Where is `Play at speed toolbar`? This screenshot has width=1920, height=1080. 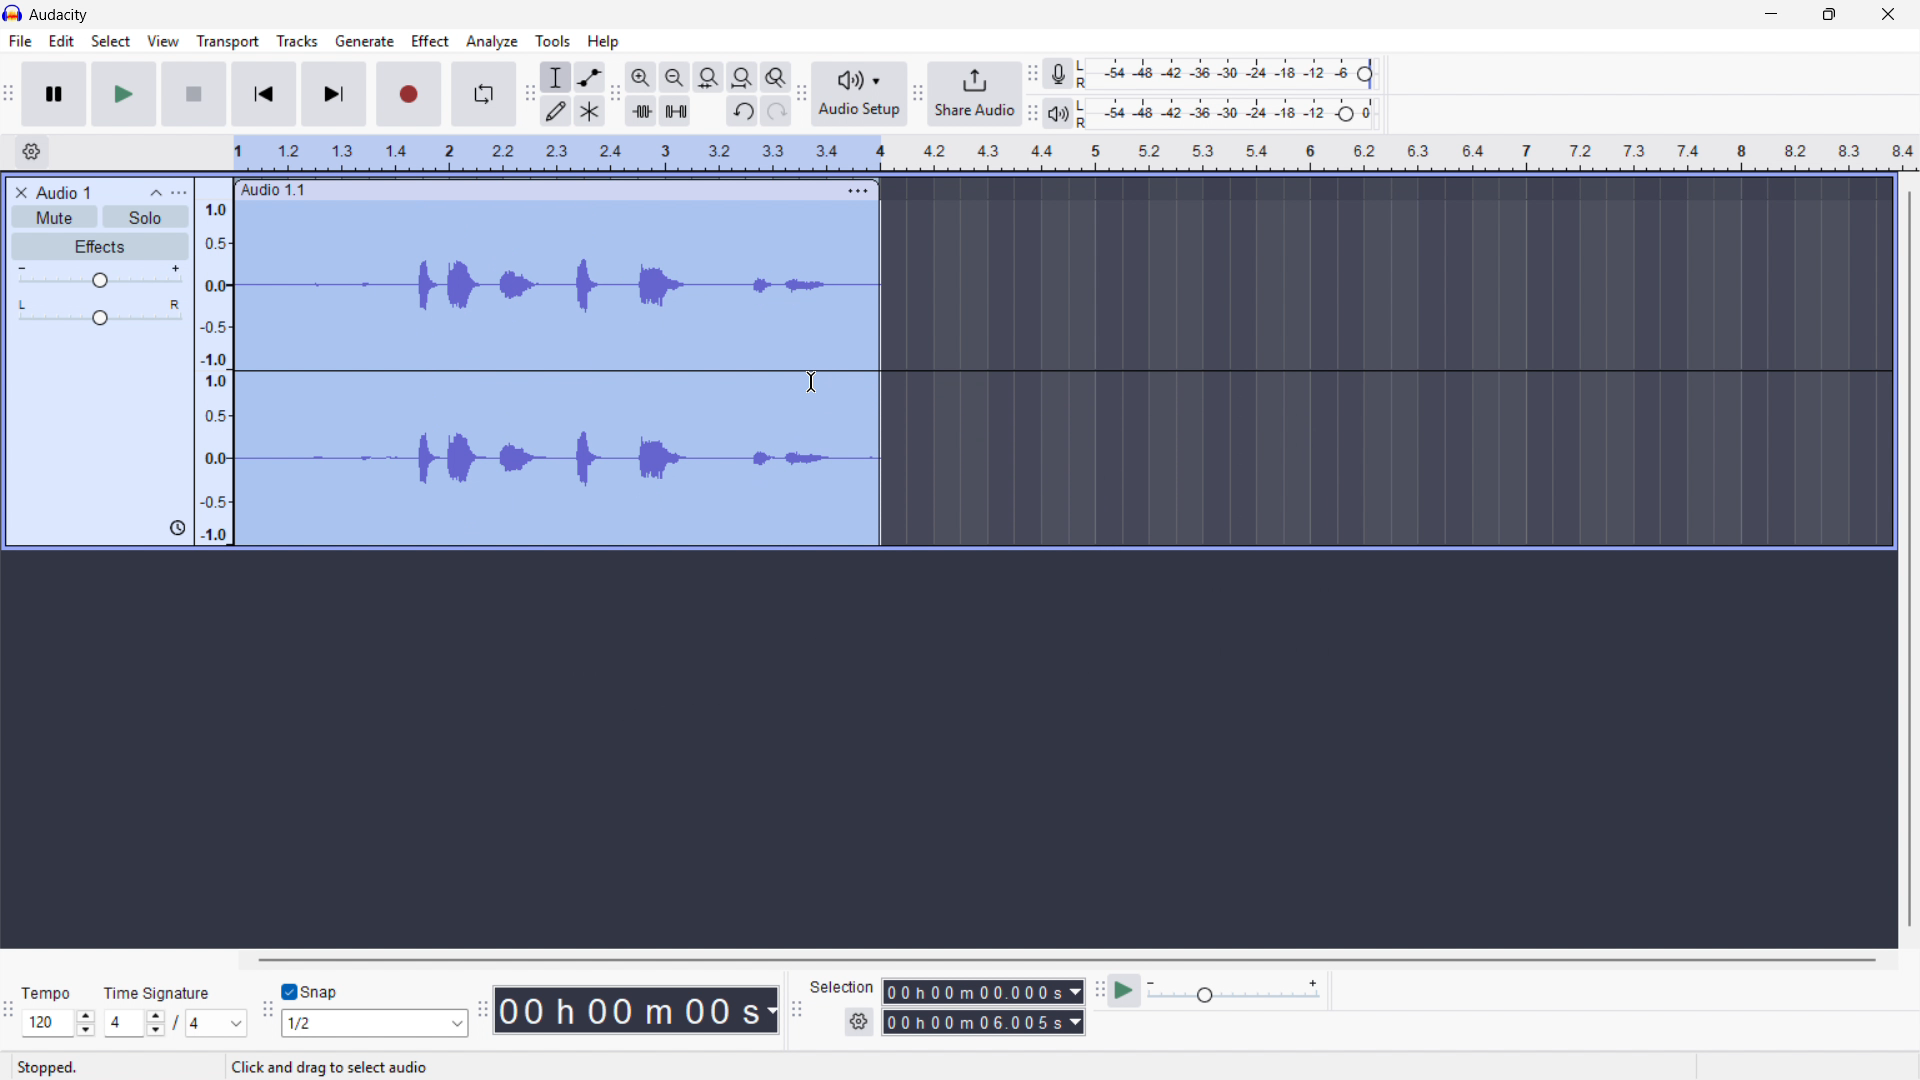 Play at speed toolbar is located at coordinates (1096, 992).